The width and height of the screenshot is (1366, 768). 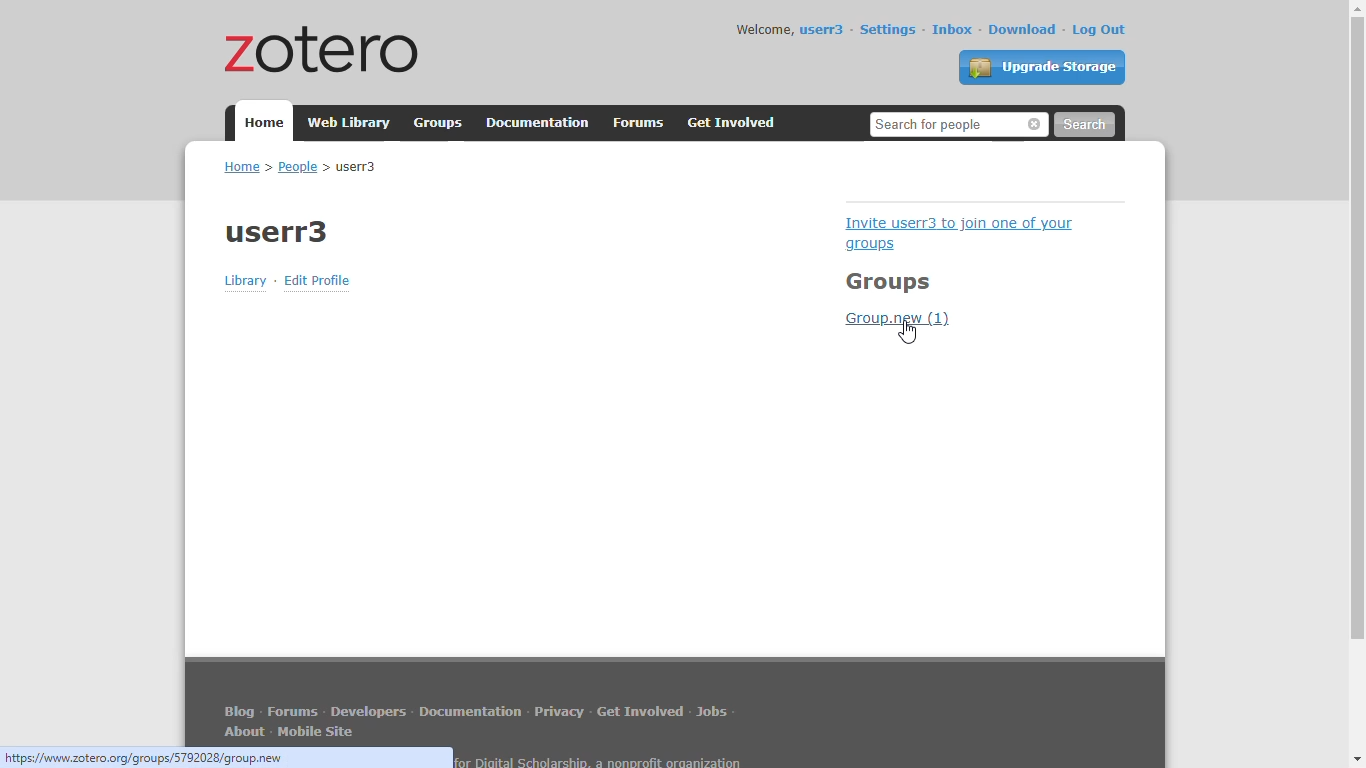 I want to click on vertical scroll bar, so click(x=1356, y=328).